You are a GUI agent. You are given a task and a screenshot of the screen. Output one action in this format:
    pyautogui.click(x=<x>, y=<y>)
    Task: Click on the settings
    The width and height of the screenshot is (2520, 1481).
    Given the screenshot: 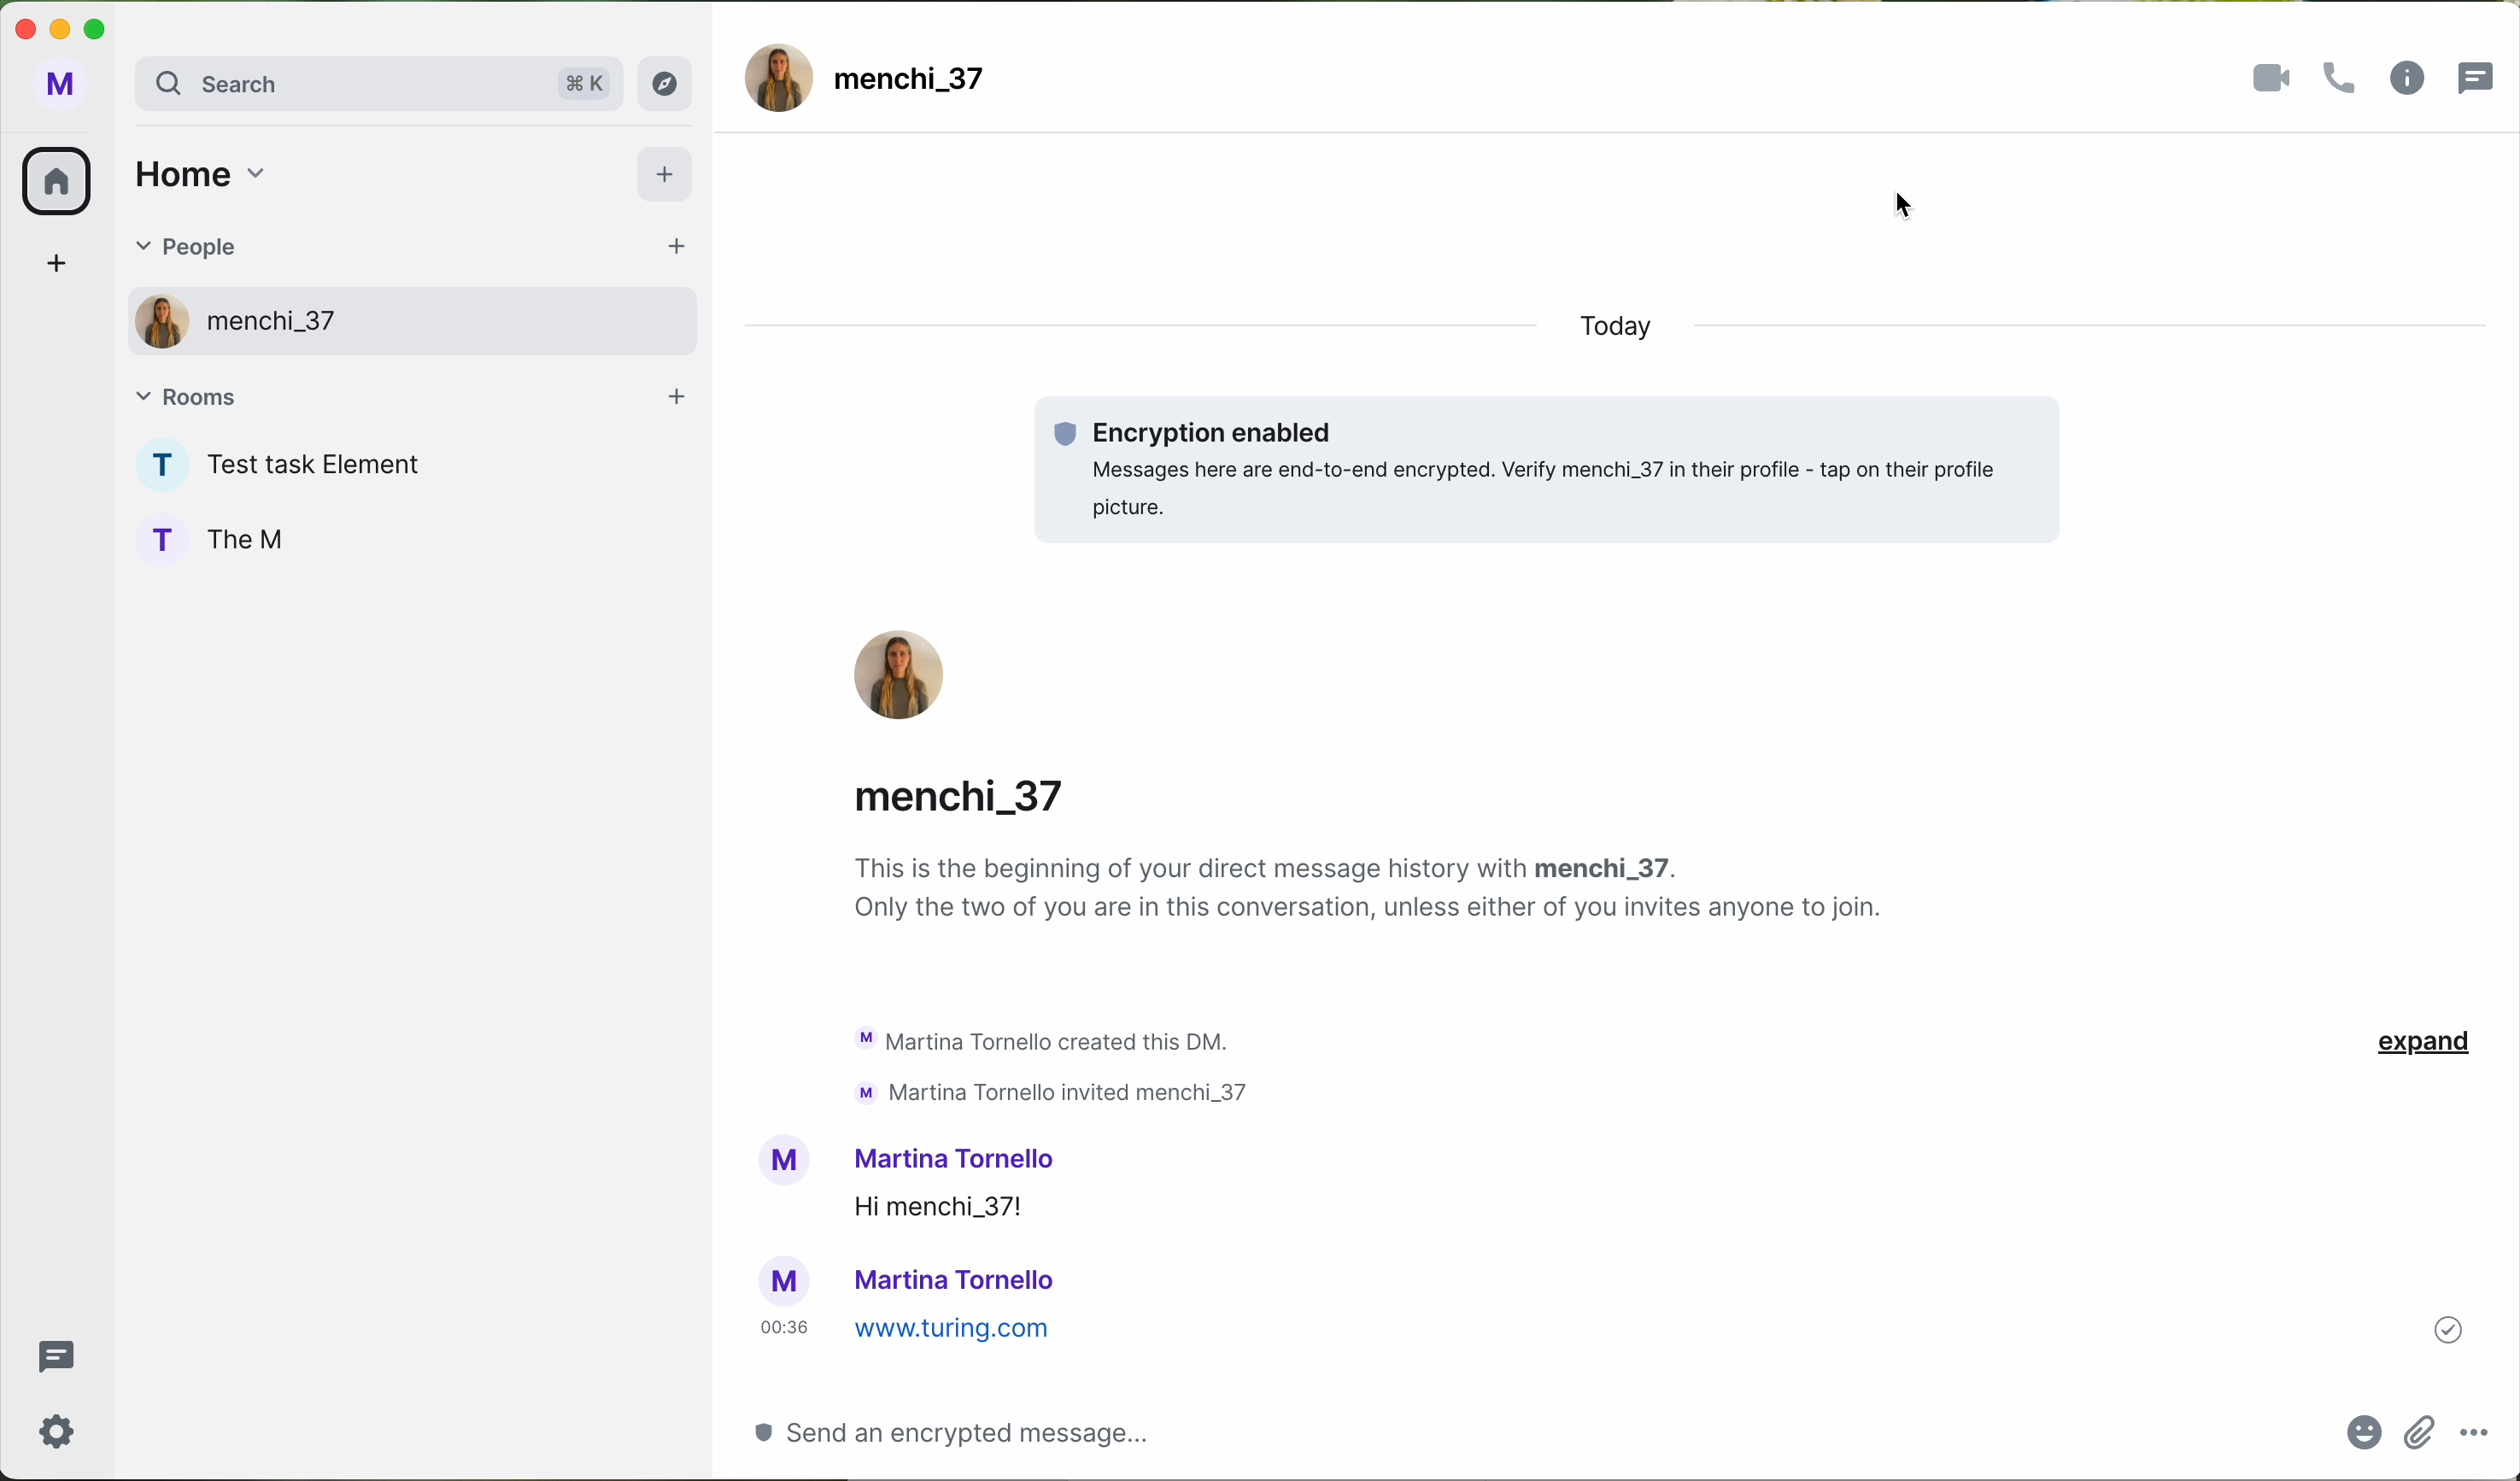 What is the action you would take?
    pyautogui.click(x=58, y=1430)
    